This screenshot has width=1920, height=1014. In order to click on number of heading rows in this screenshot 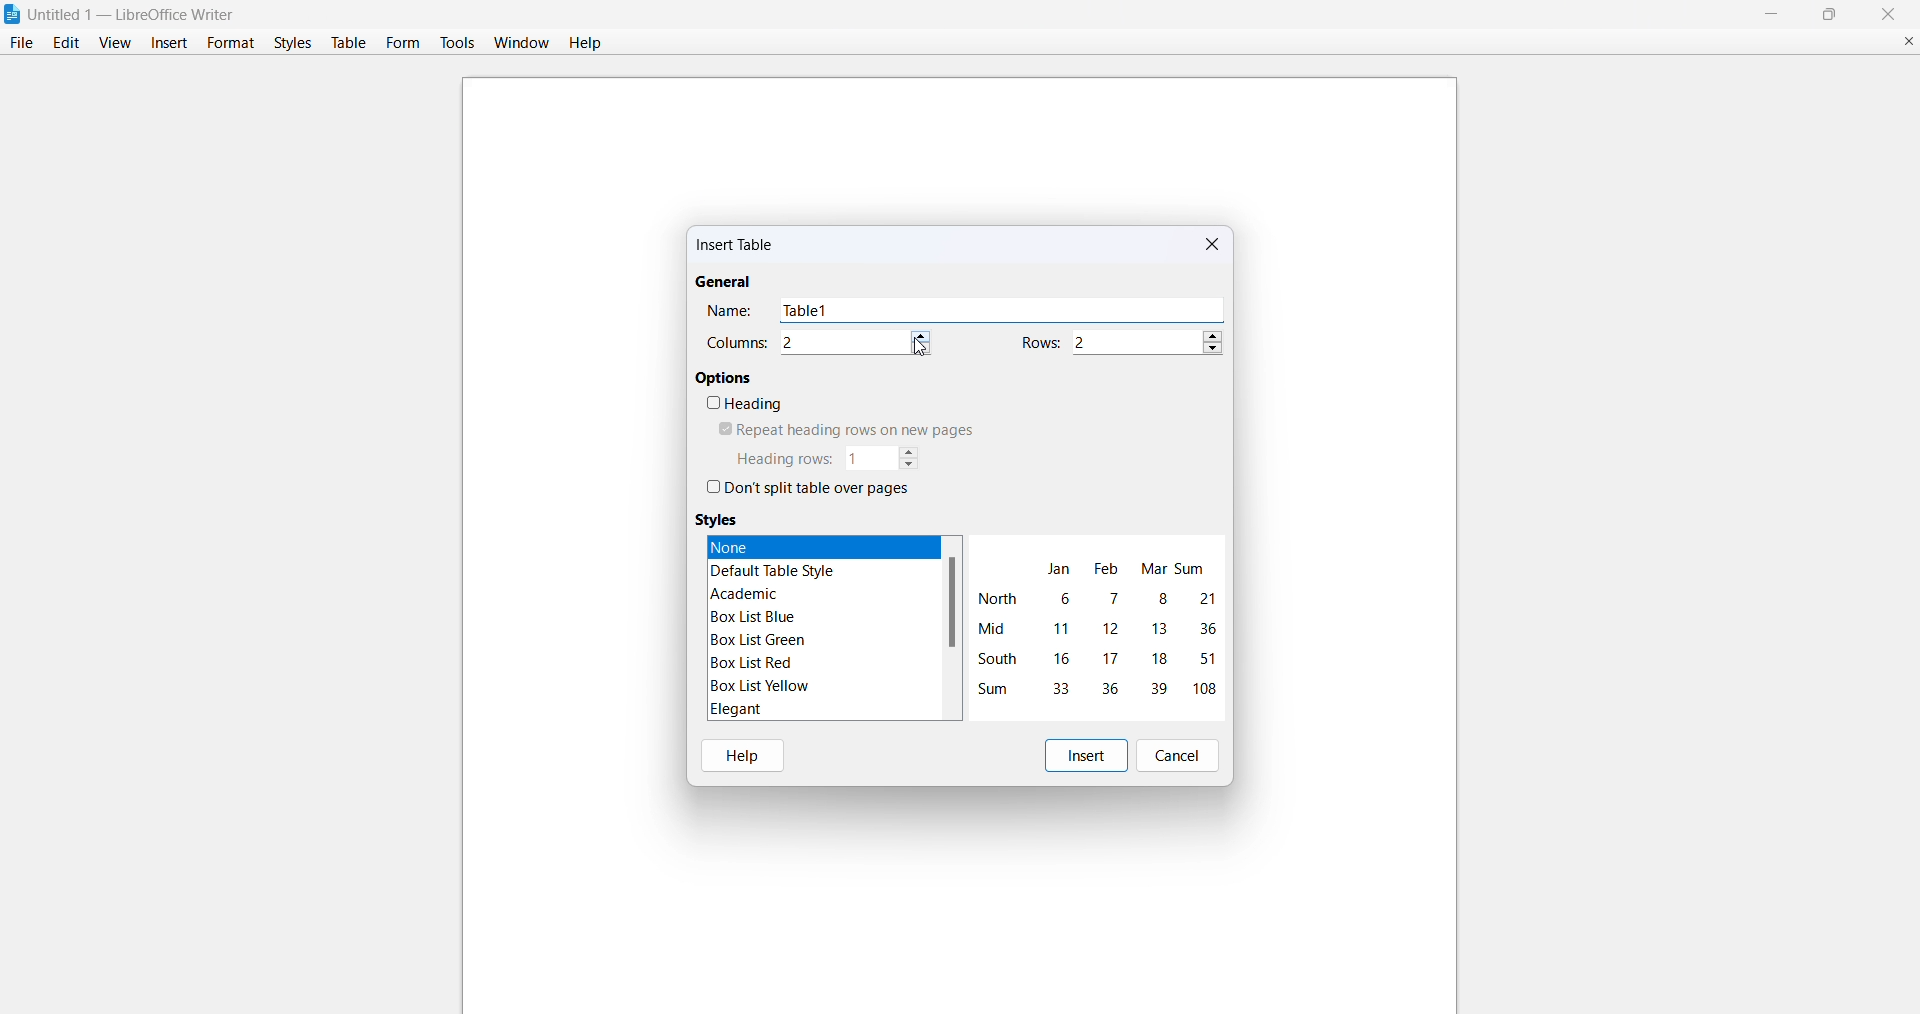, I will do `click(868, 458)`.